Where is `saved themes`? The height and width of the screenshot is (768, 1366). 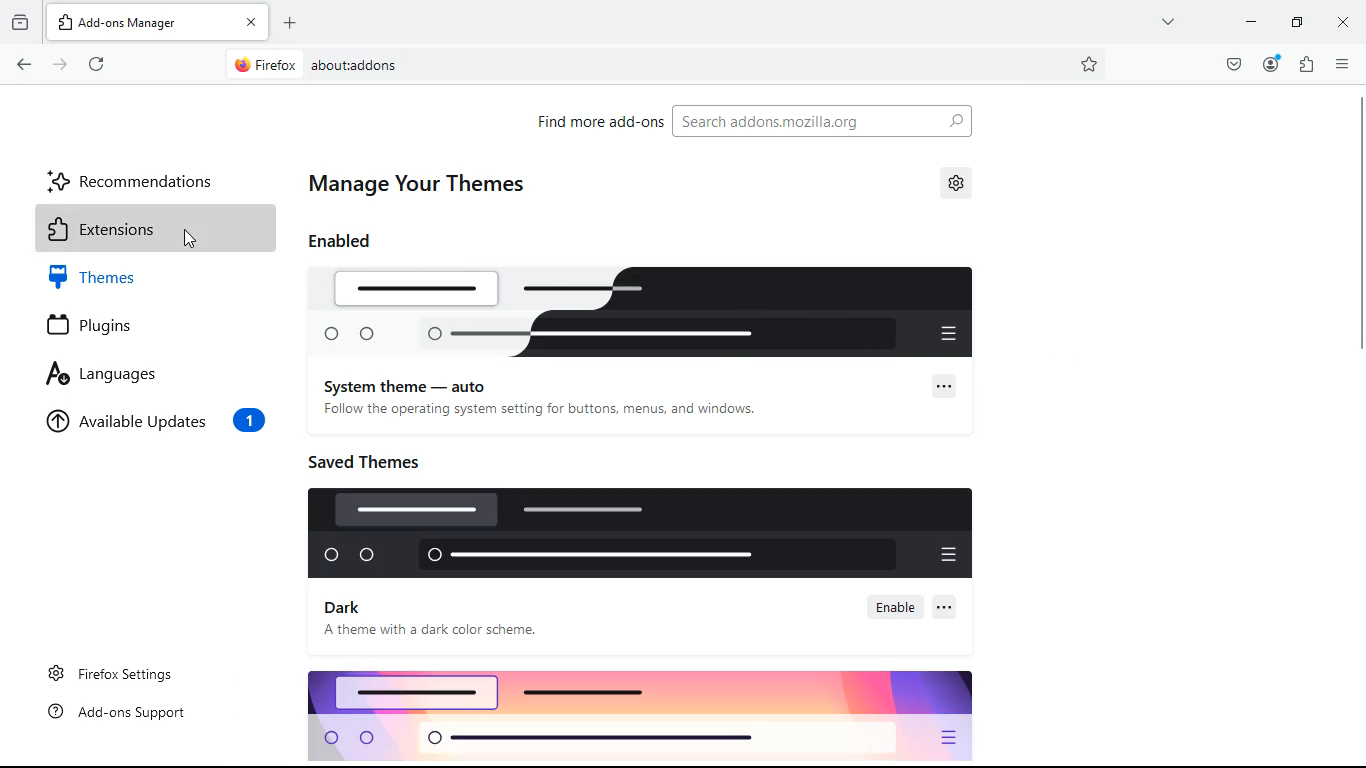 saved themes is located at coordinates (374, 462).